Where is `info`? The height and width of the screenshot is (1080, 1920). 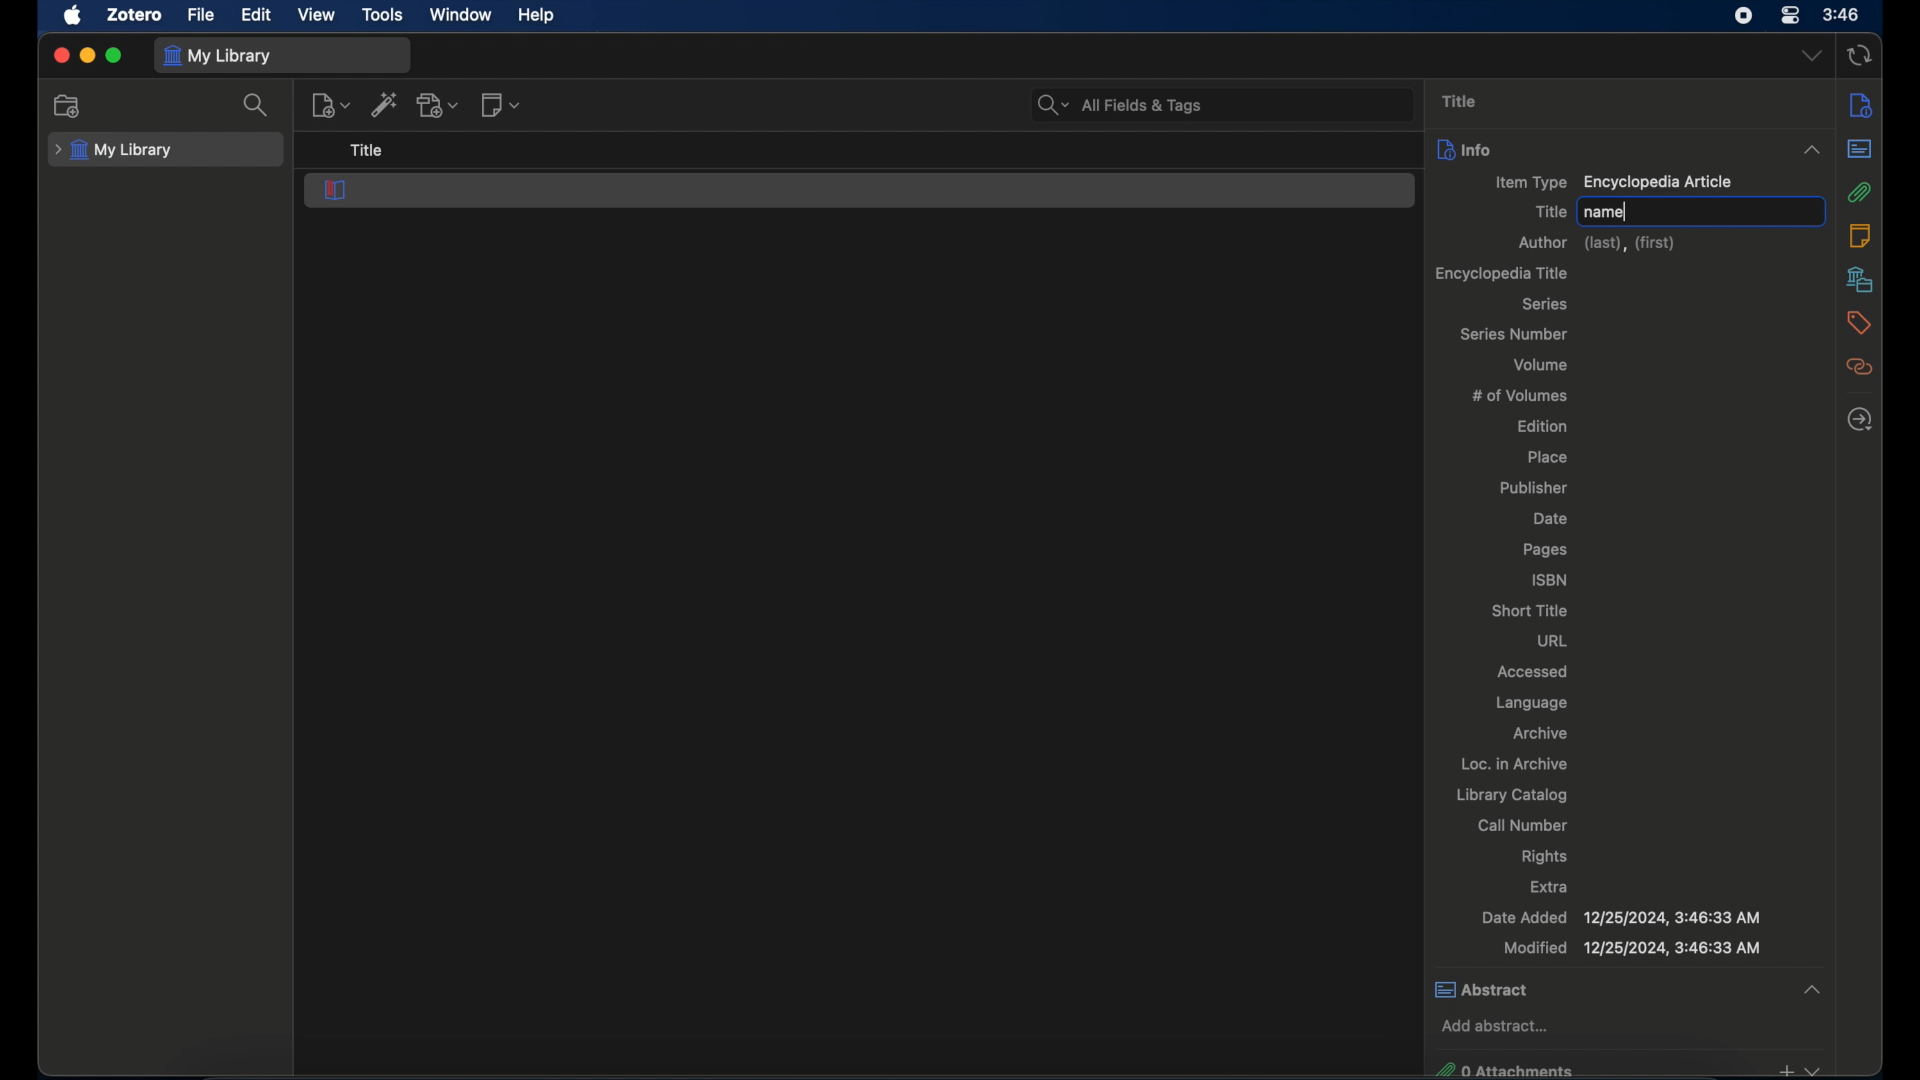 info is located at coordinates (1465, 149).